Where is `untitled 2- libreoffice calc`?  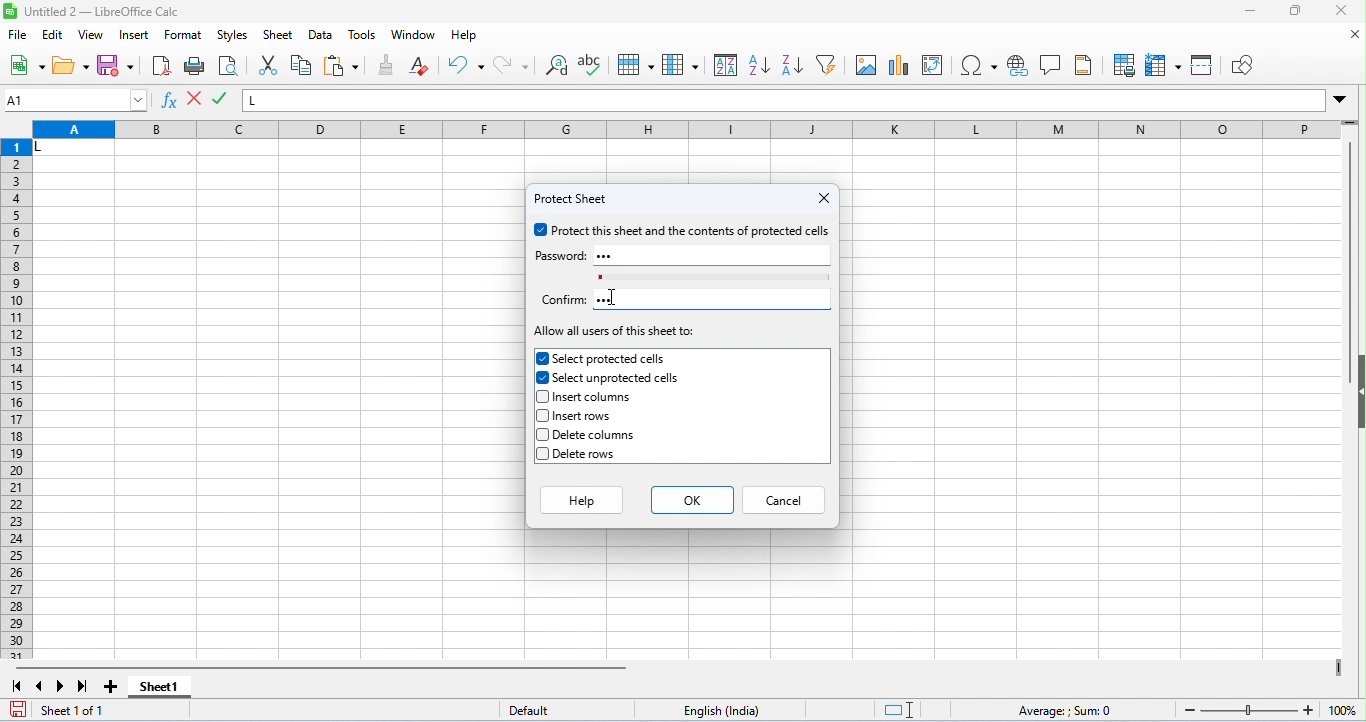 untitled 2- libreoffice calc is located at coordinates (94, 11).